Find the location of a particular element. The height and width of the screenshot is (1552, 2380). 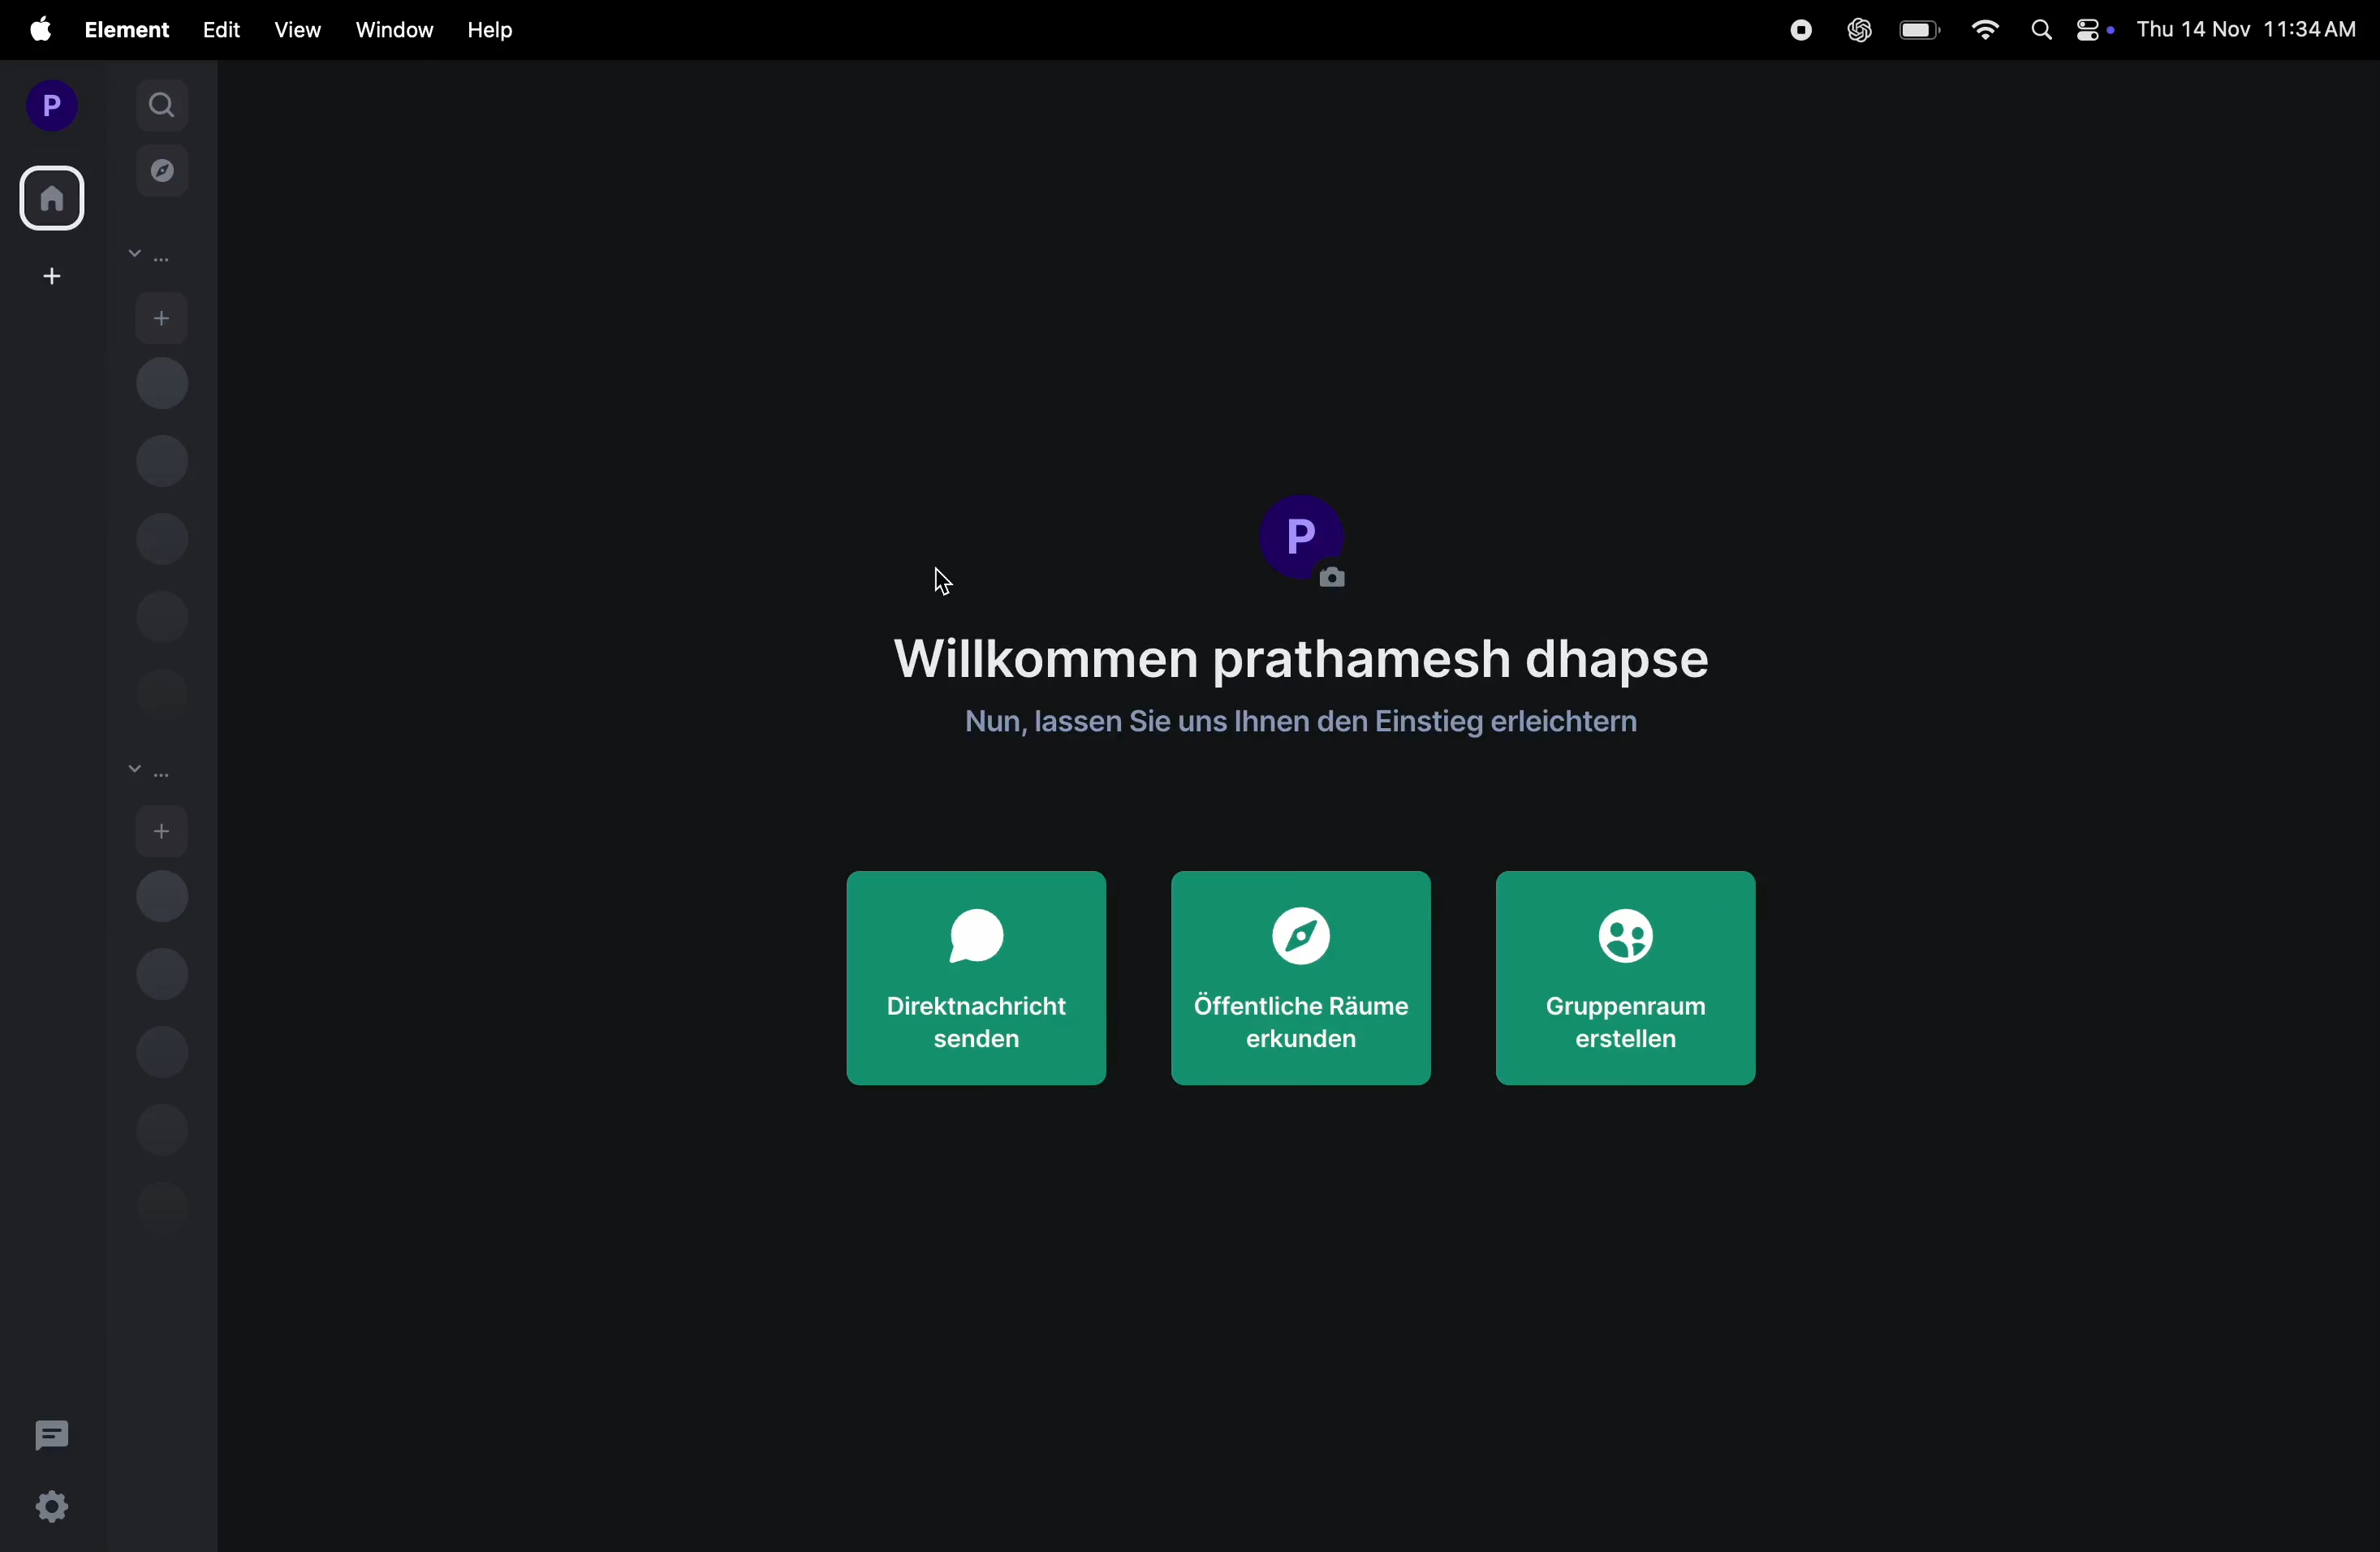

settings is located at coordinates (48, 1504).